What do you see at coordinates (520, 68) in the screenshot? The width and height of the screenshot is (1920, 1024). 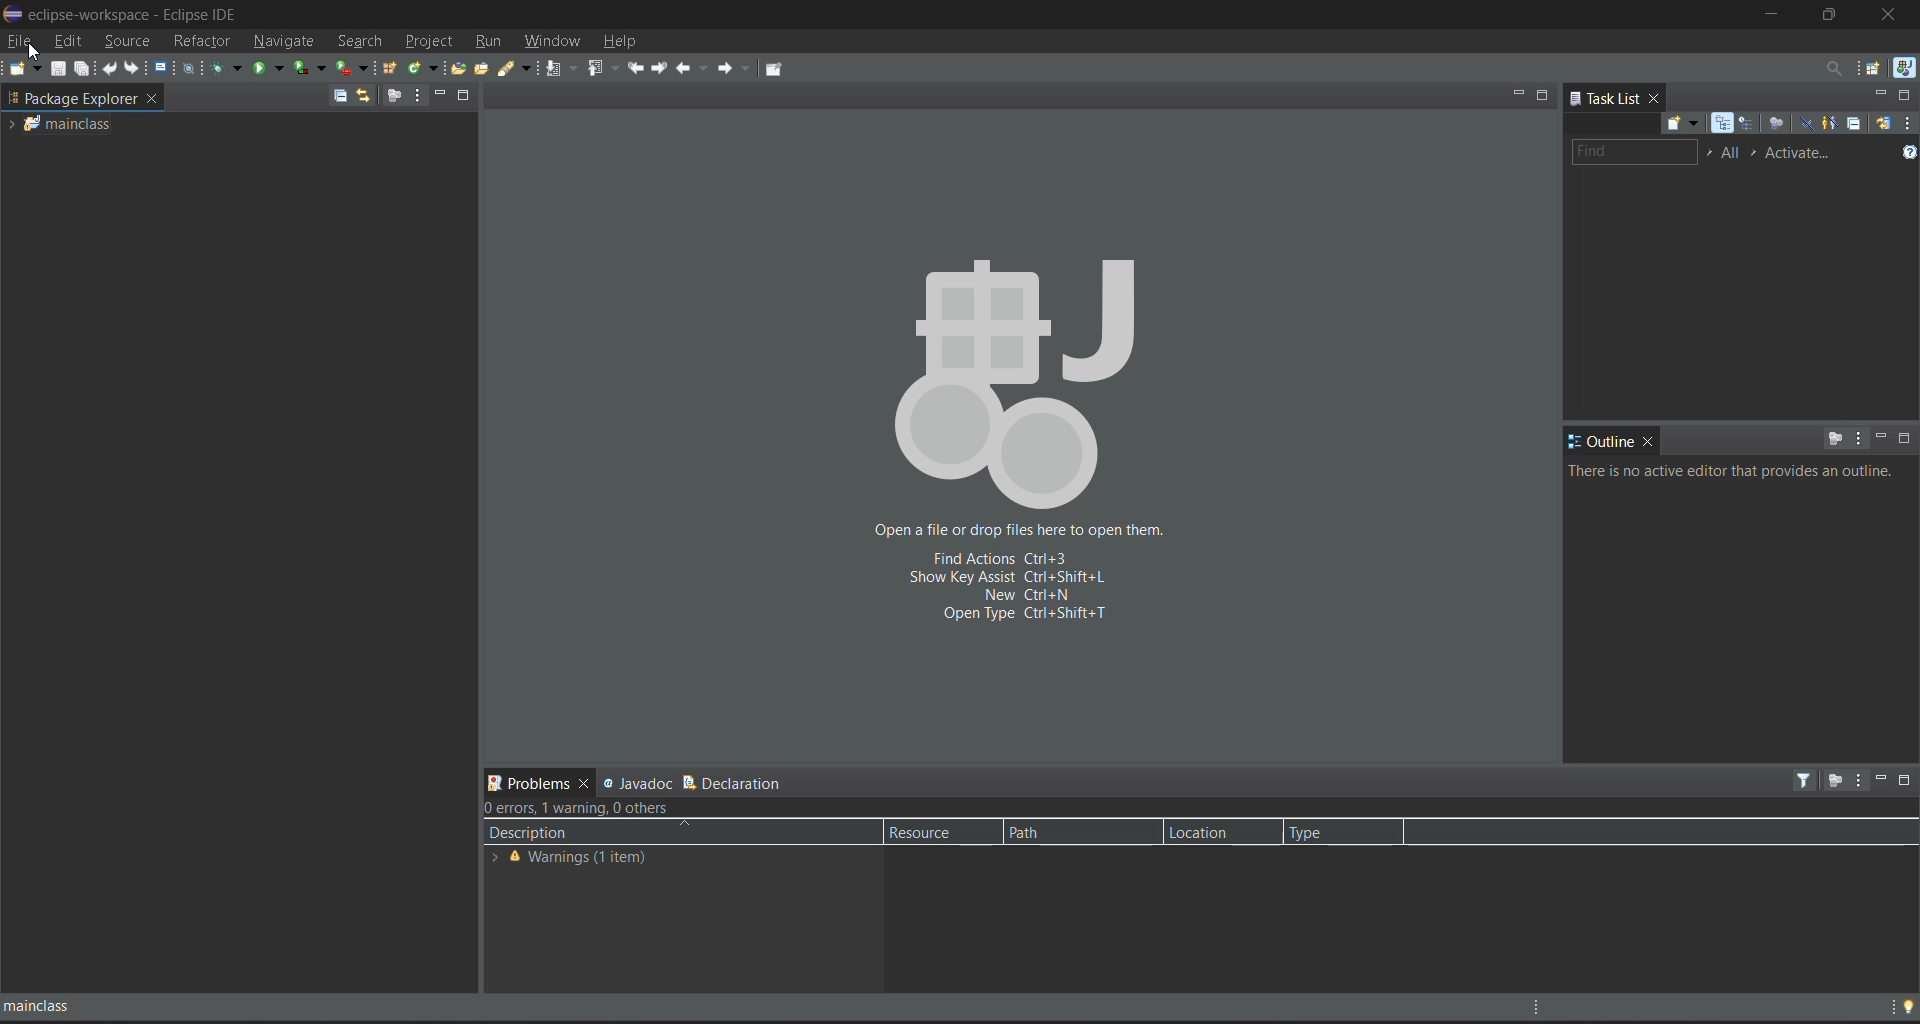 I see `search` at bounding box center [520, 68].